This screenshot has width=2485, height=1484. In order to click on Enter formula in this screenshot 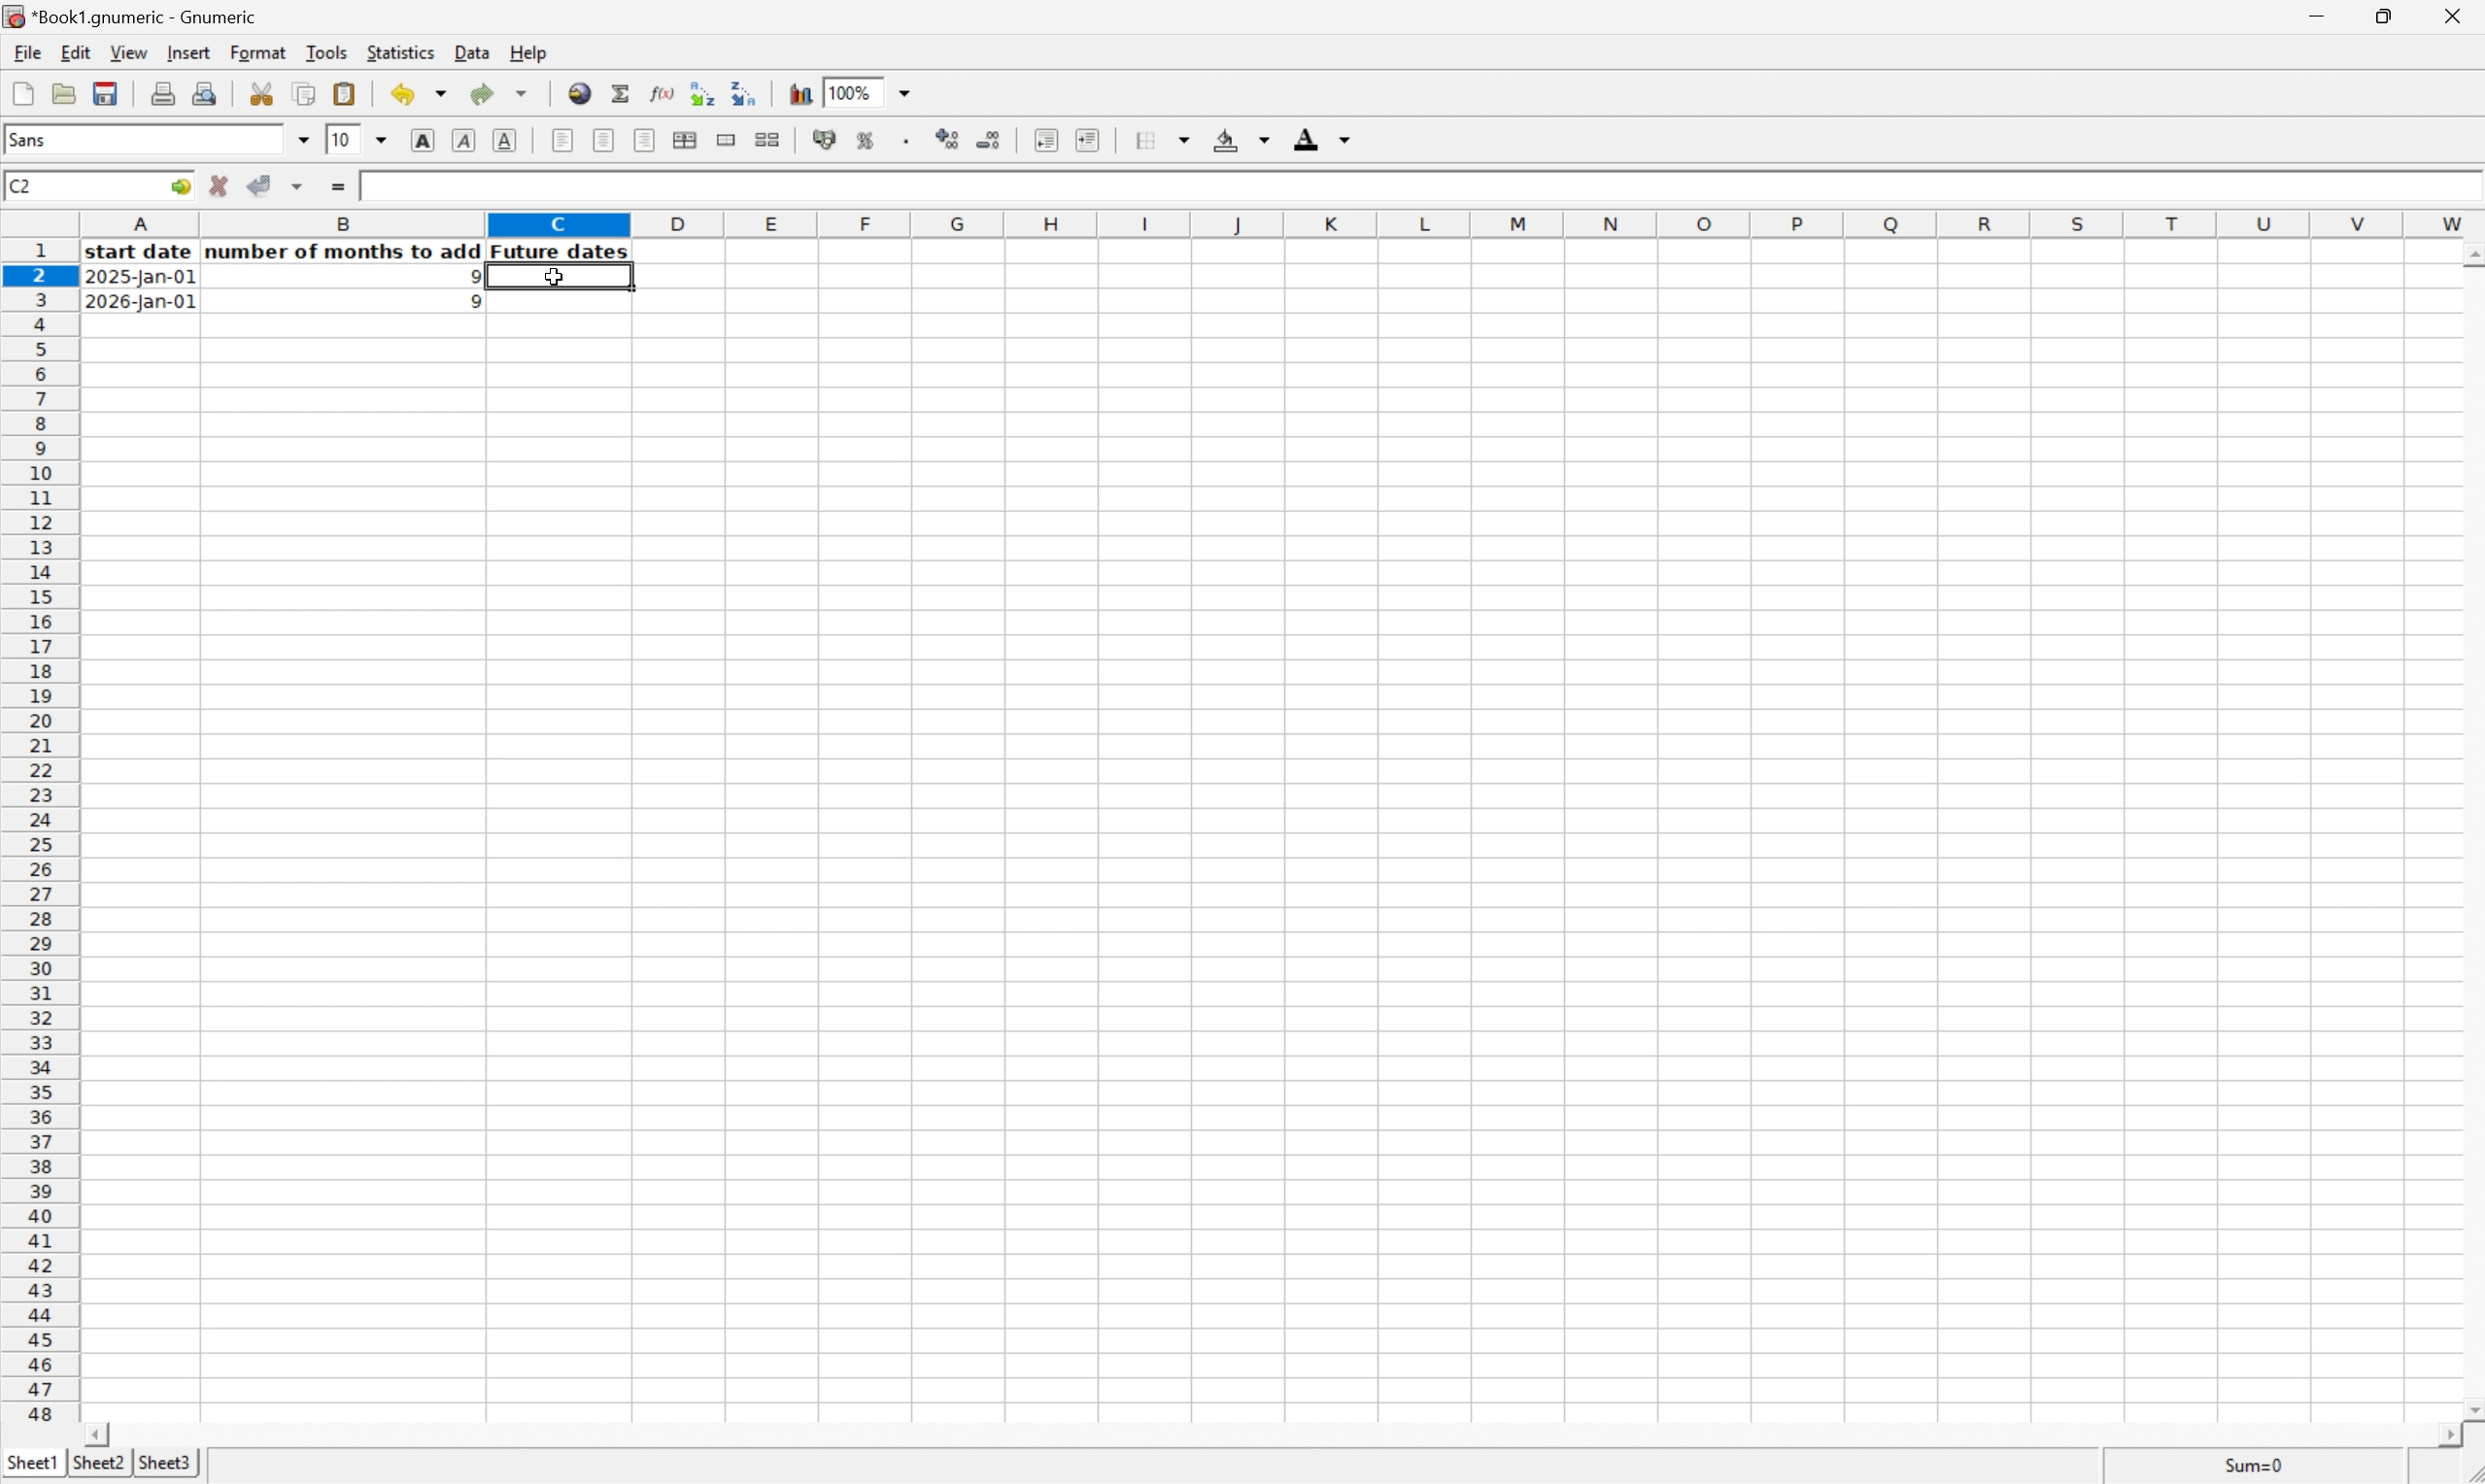, I will do `click(336, 184)`.